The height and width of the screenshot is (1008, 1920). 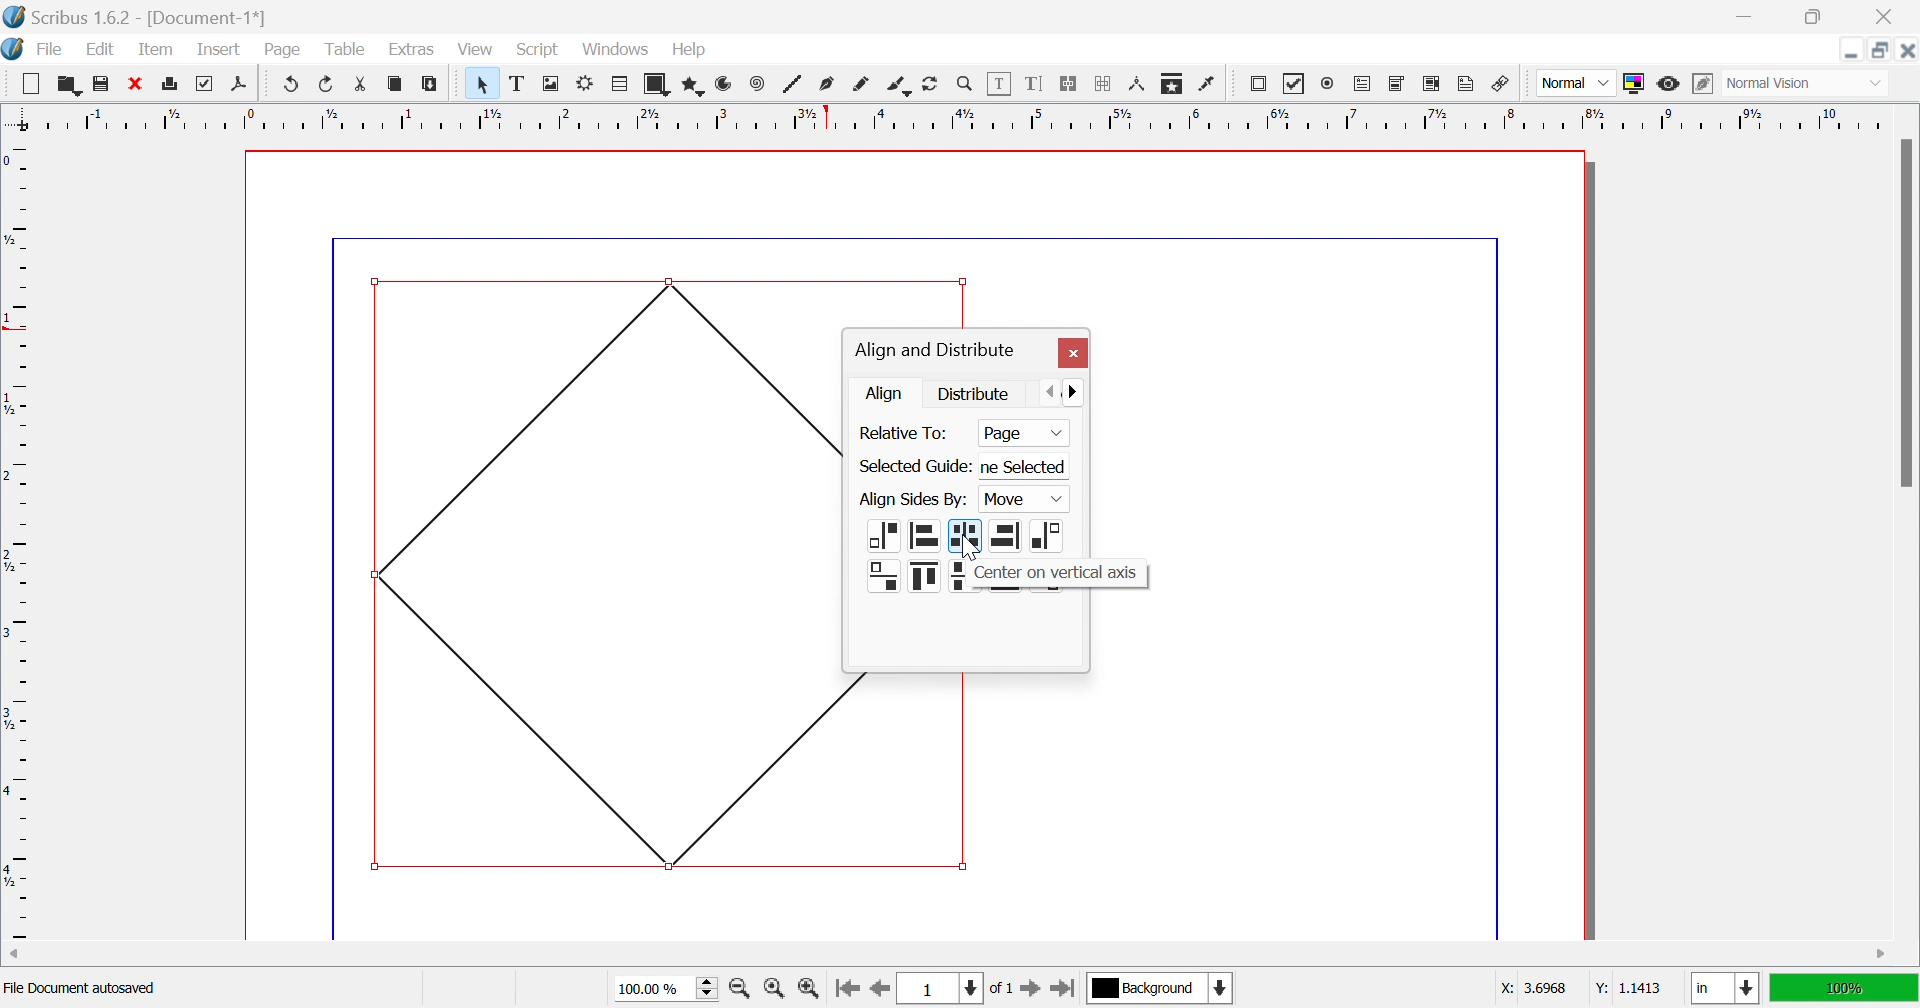 What do you see at coordinates (1881, 50) in the screenshot?
I see `Restore down` at bounding box center [1881, 50].